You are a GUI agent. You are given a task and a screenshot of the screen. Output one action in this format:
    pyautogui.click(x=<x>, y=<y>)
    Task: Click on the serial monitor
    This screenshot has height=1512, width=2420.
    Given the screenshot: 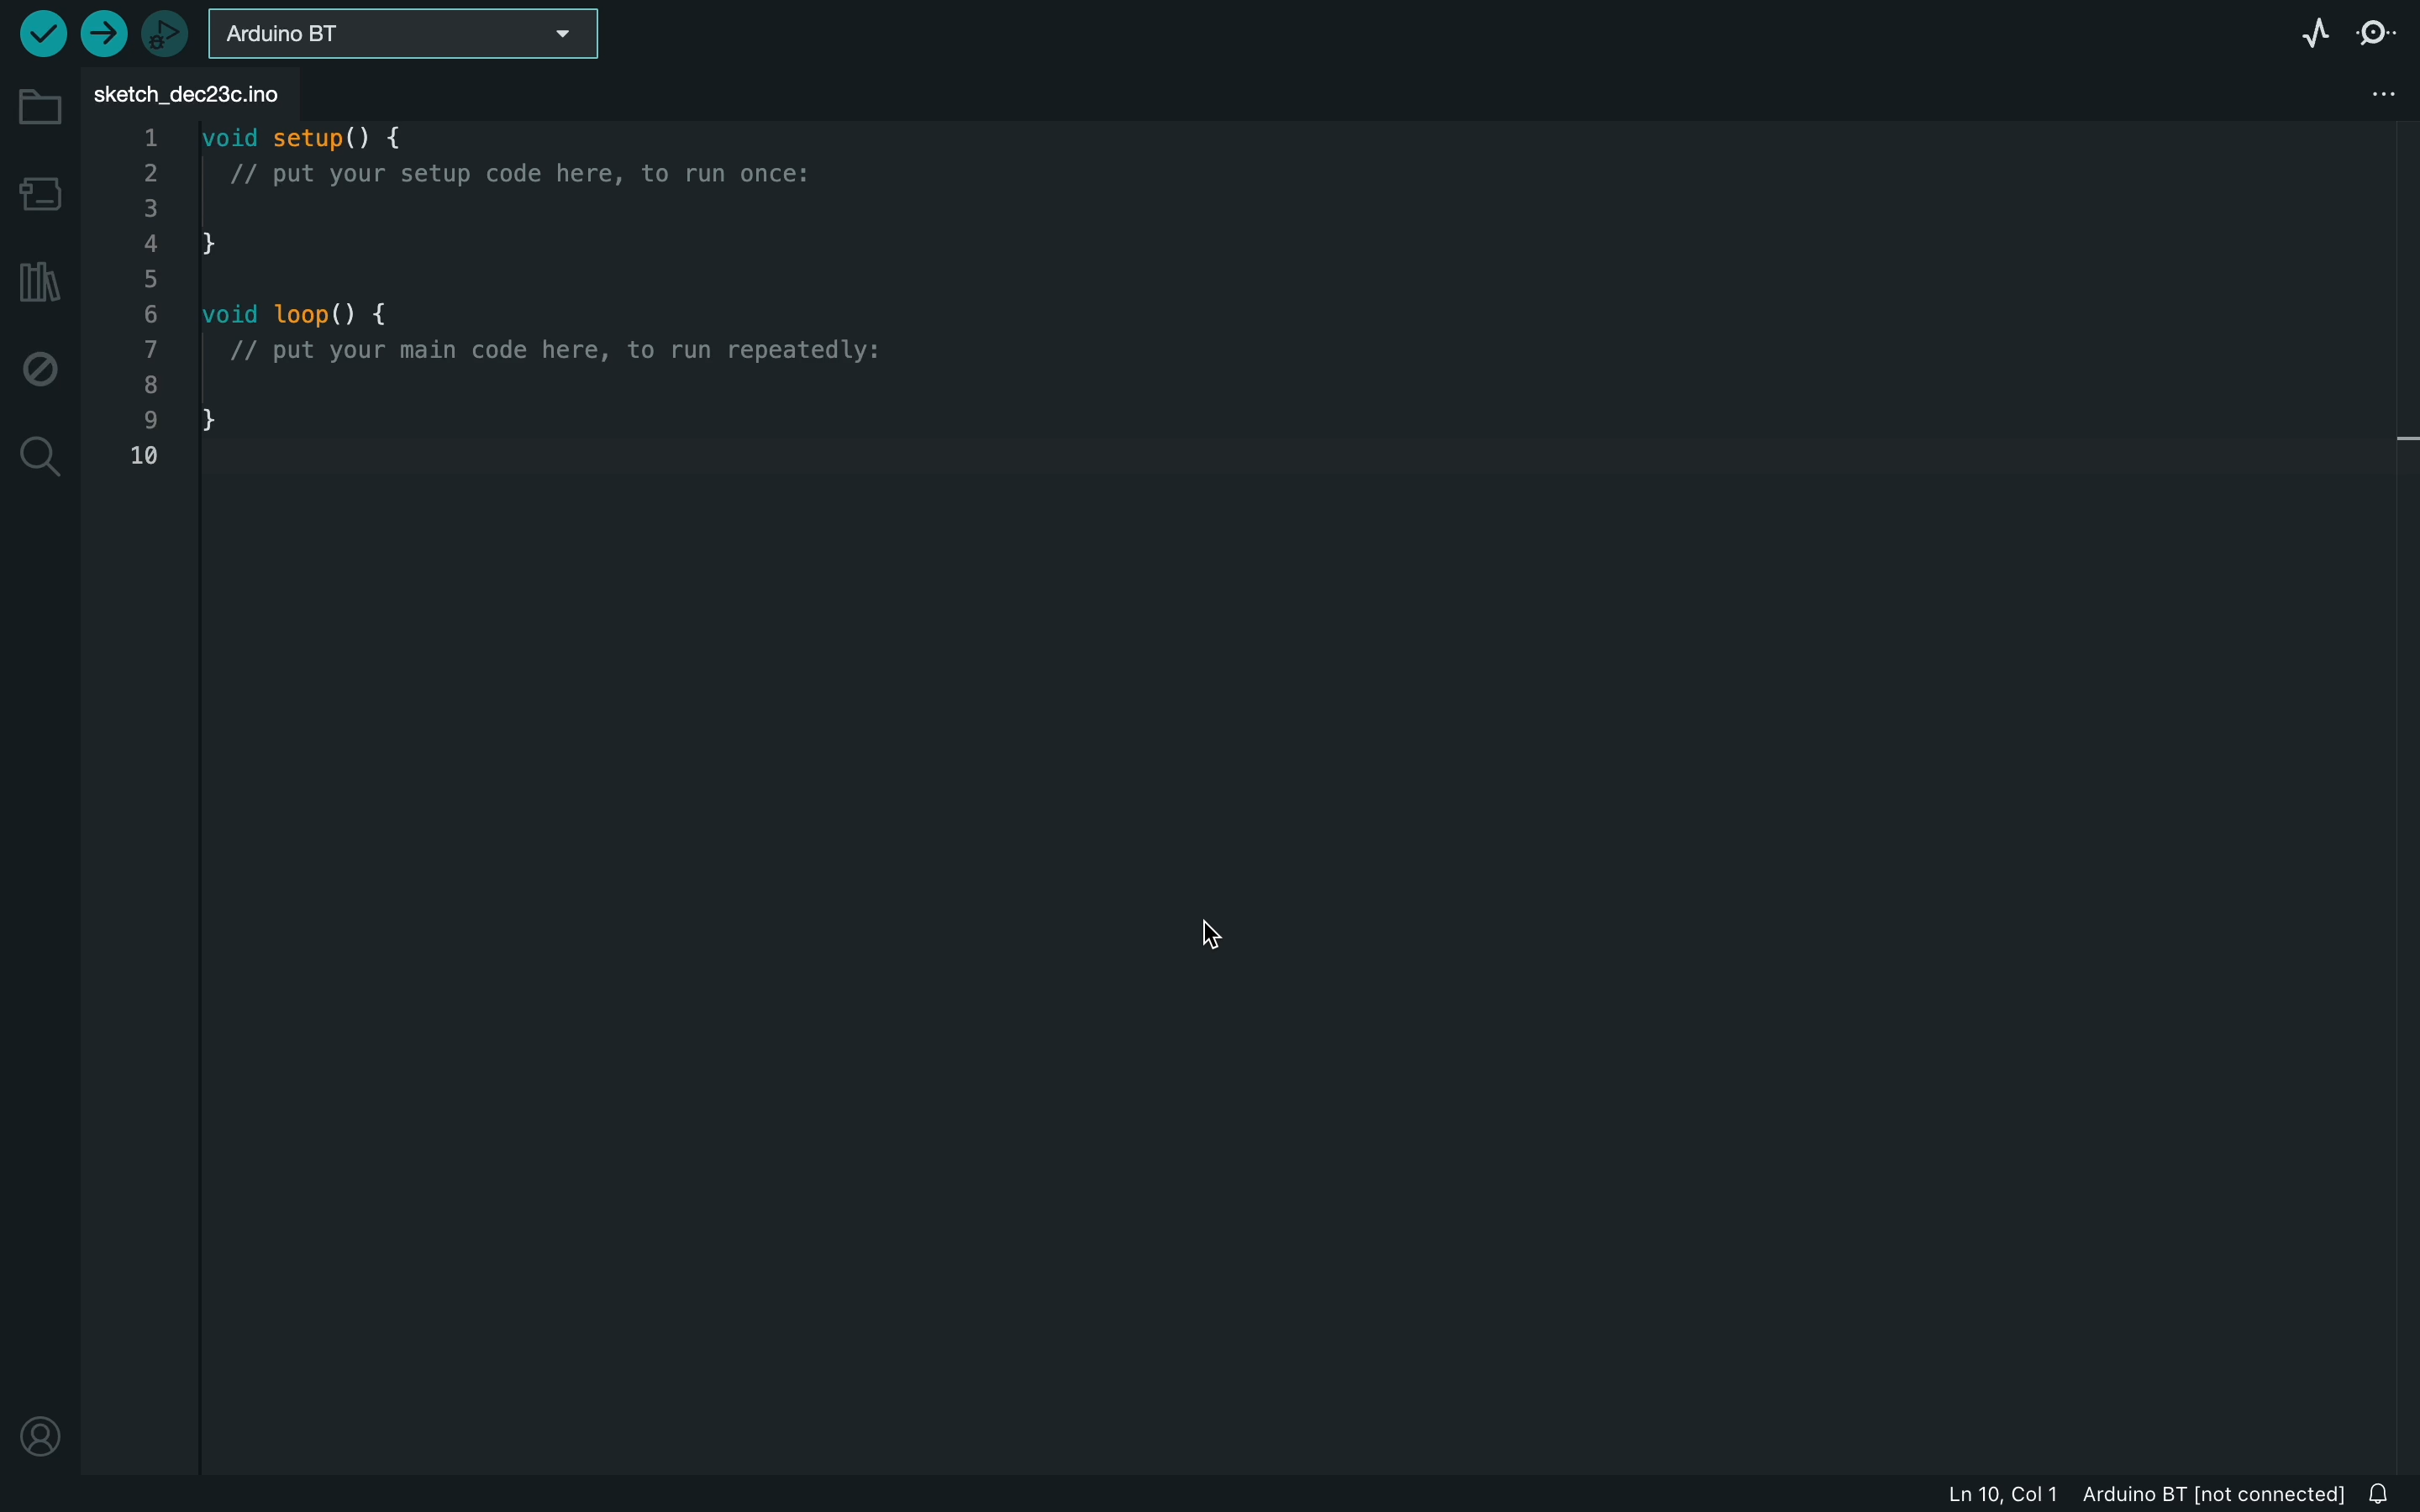 What is the action you would take?
    pyautogui.click(x=2377, y=33)
    